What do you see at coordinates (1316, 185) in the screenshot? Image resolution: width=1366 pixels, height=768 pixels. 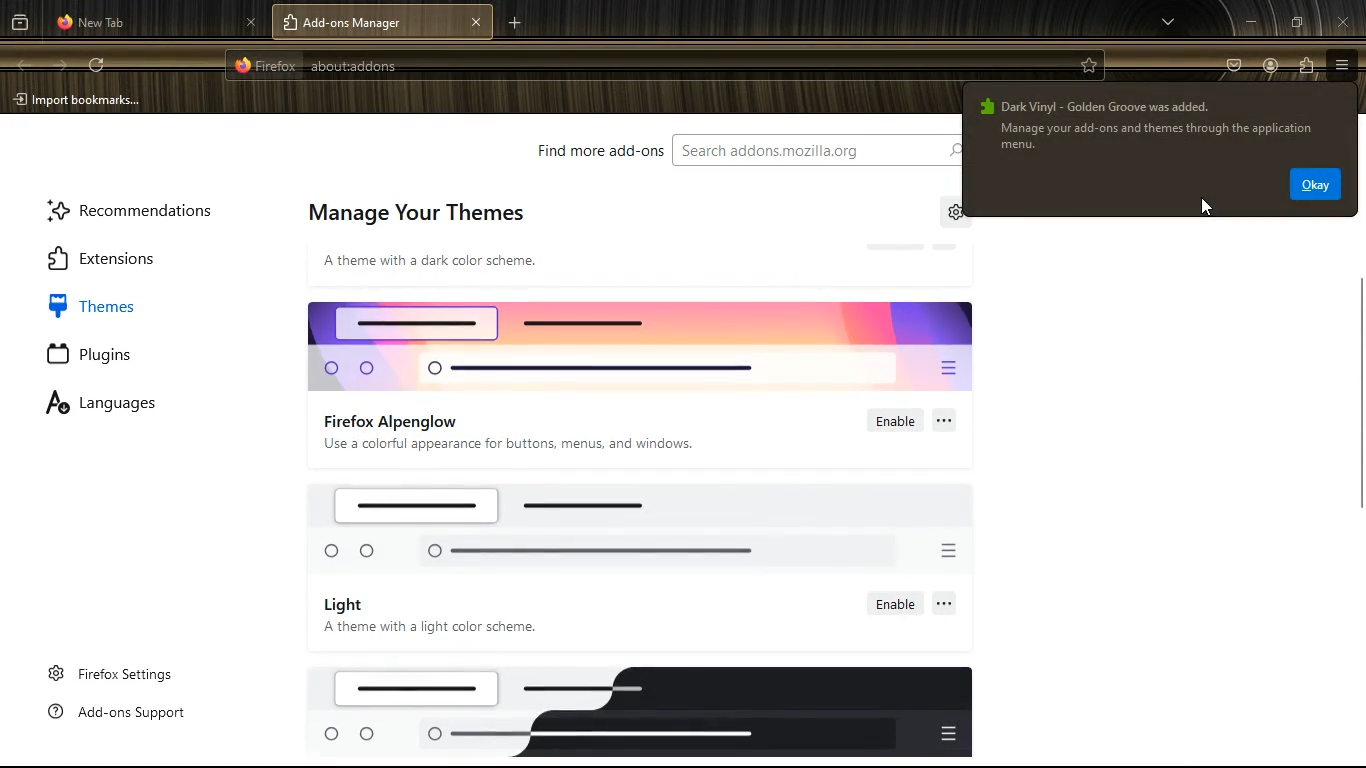 I see `okay` at bounding box center [1316, 185].